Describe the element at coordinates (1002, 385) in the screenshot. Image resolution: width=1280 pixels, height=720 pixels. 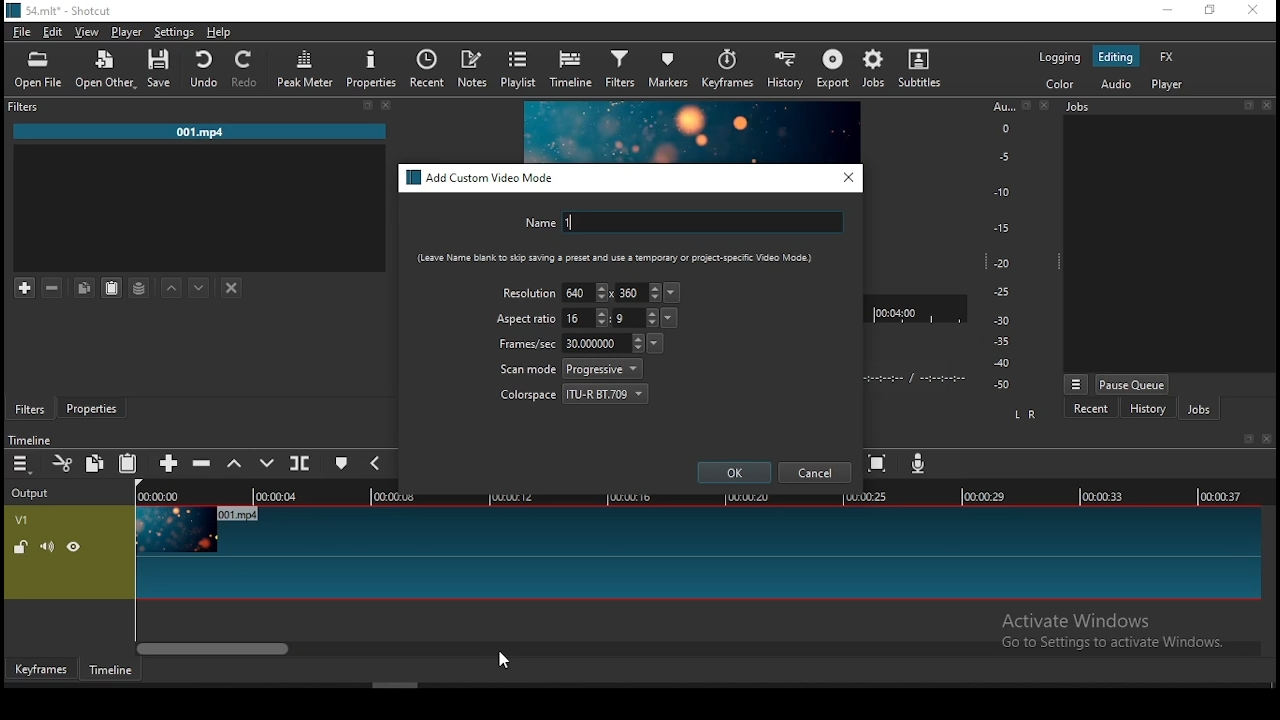
I see `-50` at that location.